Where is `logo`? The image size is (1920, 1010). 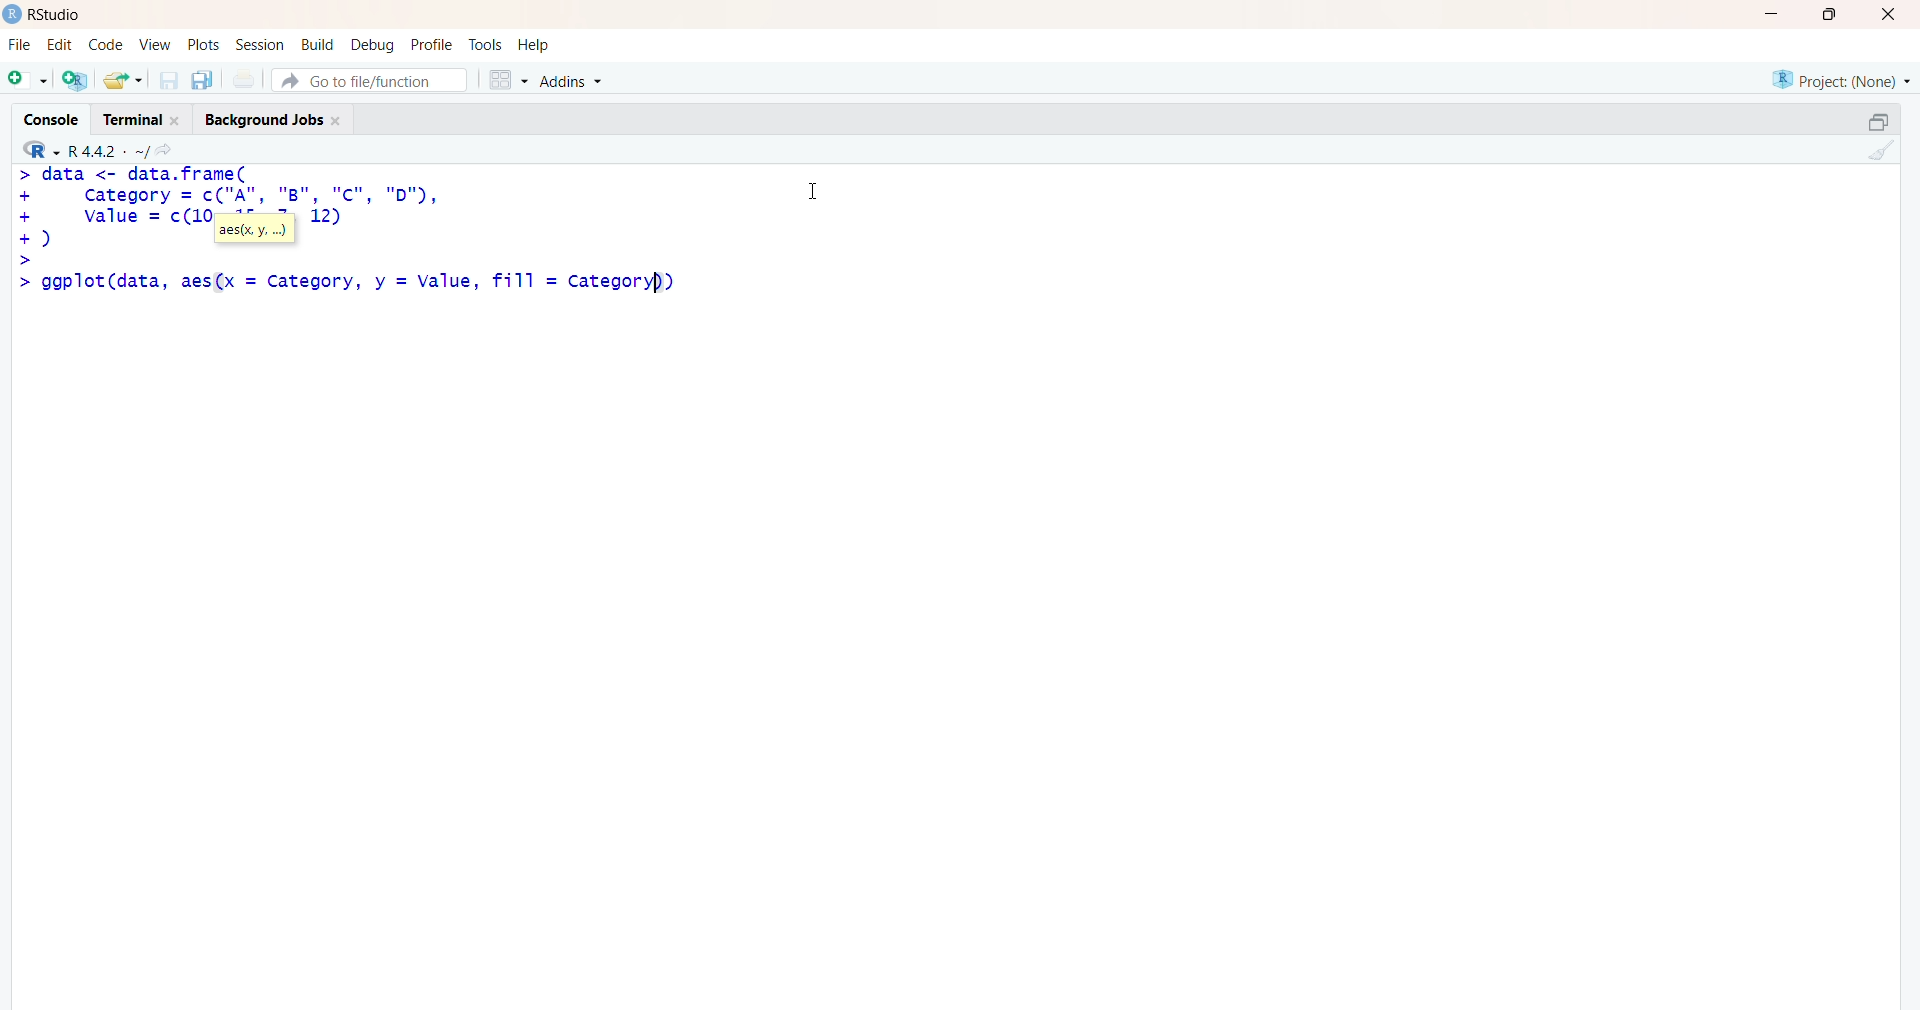 logo is located at coordinates (13, 14).